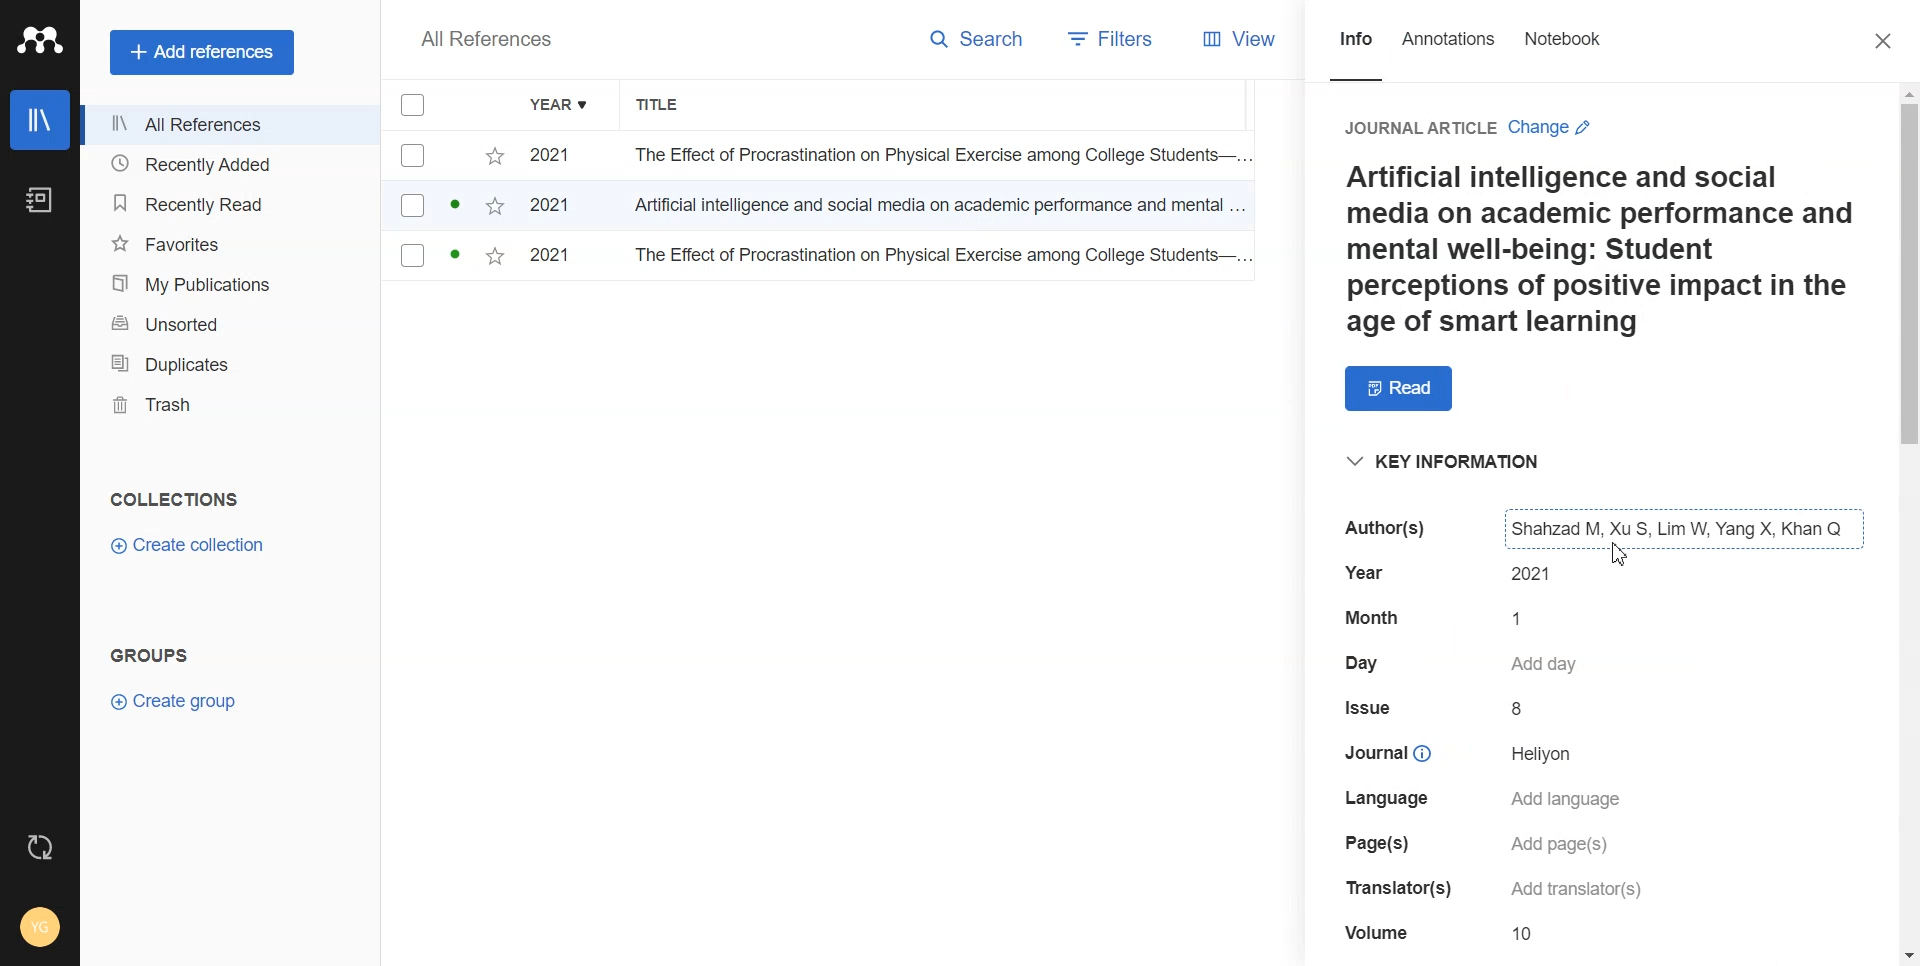 The height and width of the screenshot is (966, 1920). Describe the element at coordinates (558, 258) in the screenshot. I see `2021` at that location.